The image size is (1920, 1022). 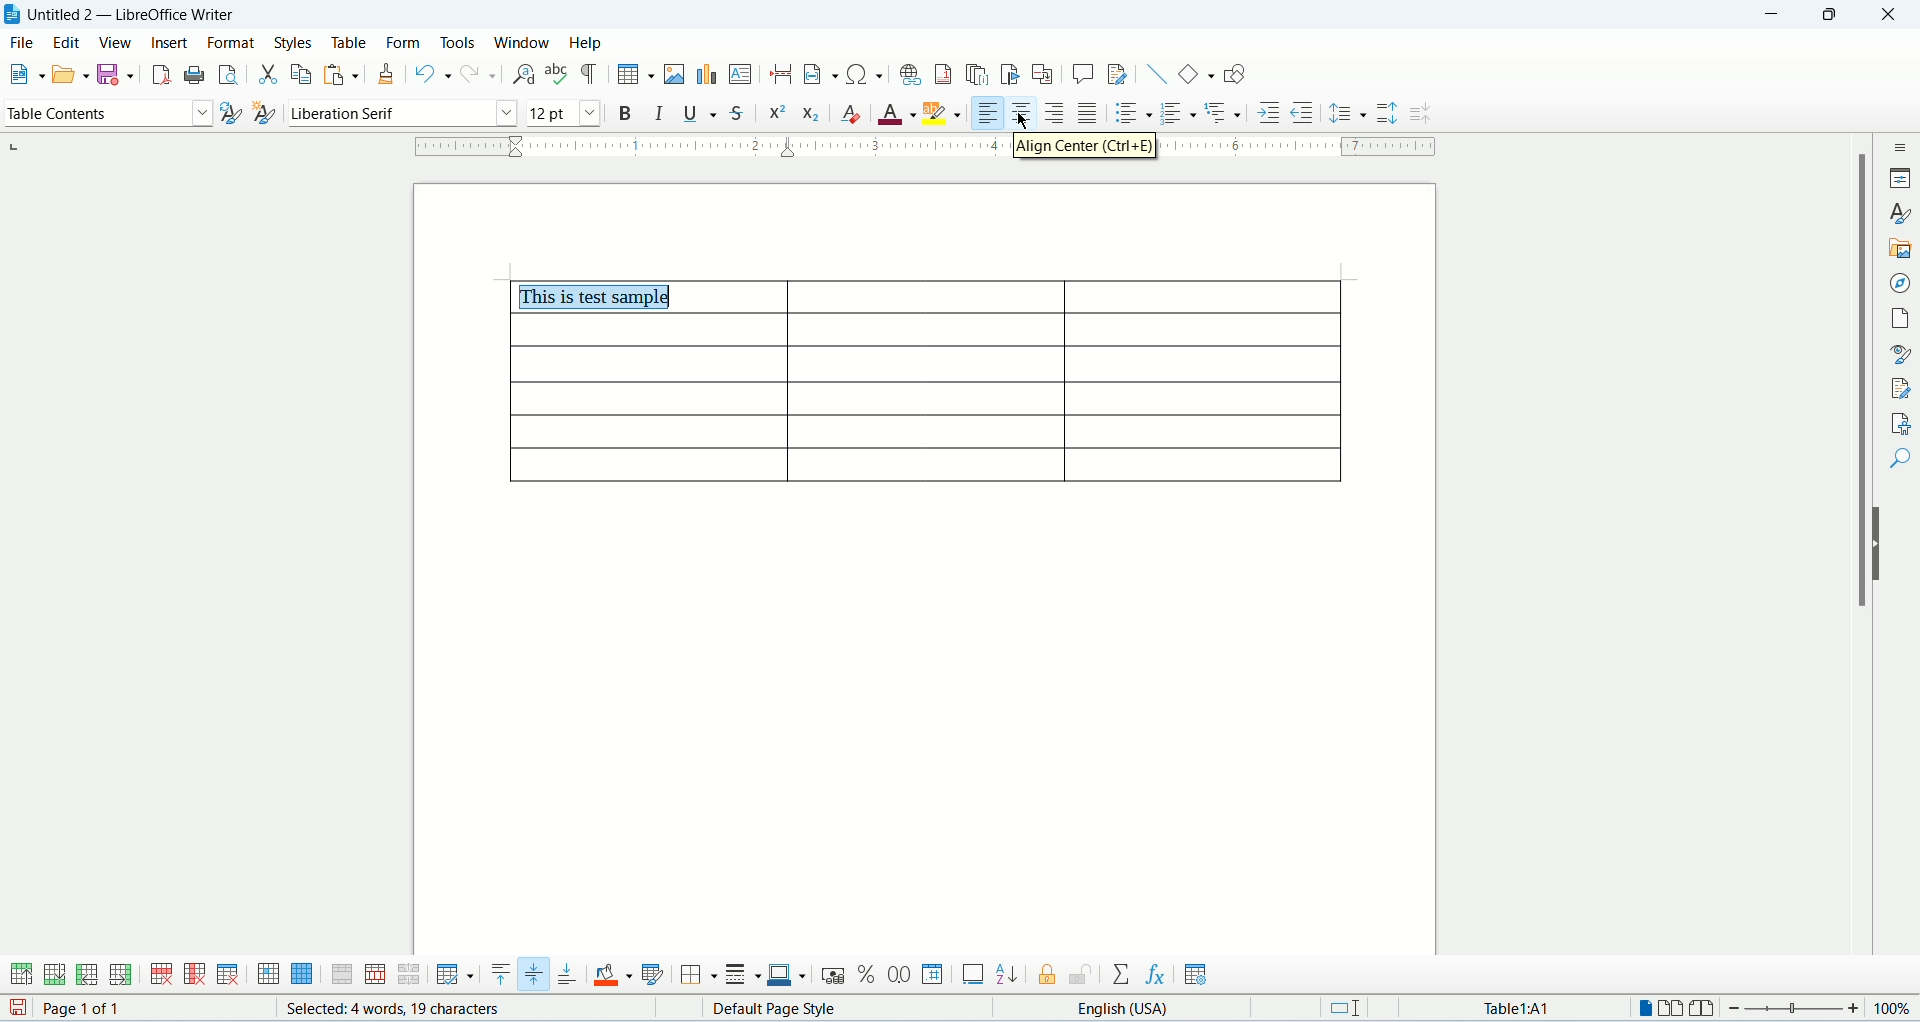 I want to click on text language, so click(x=1131, y=1009).